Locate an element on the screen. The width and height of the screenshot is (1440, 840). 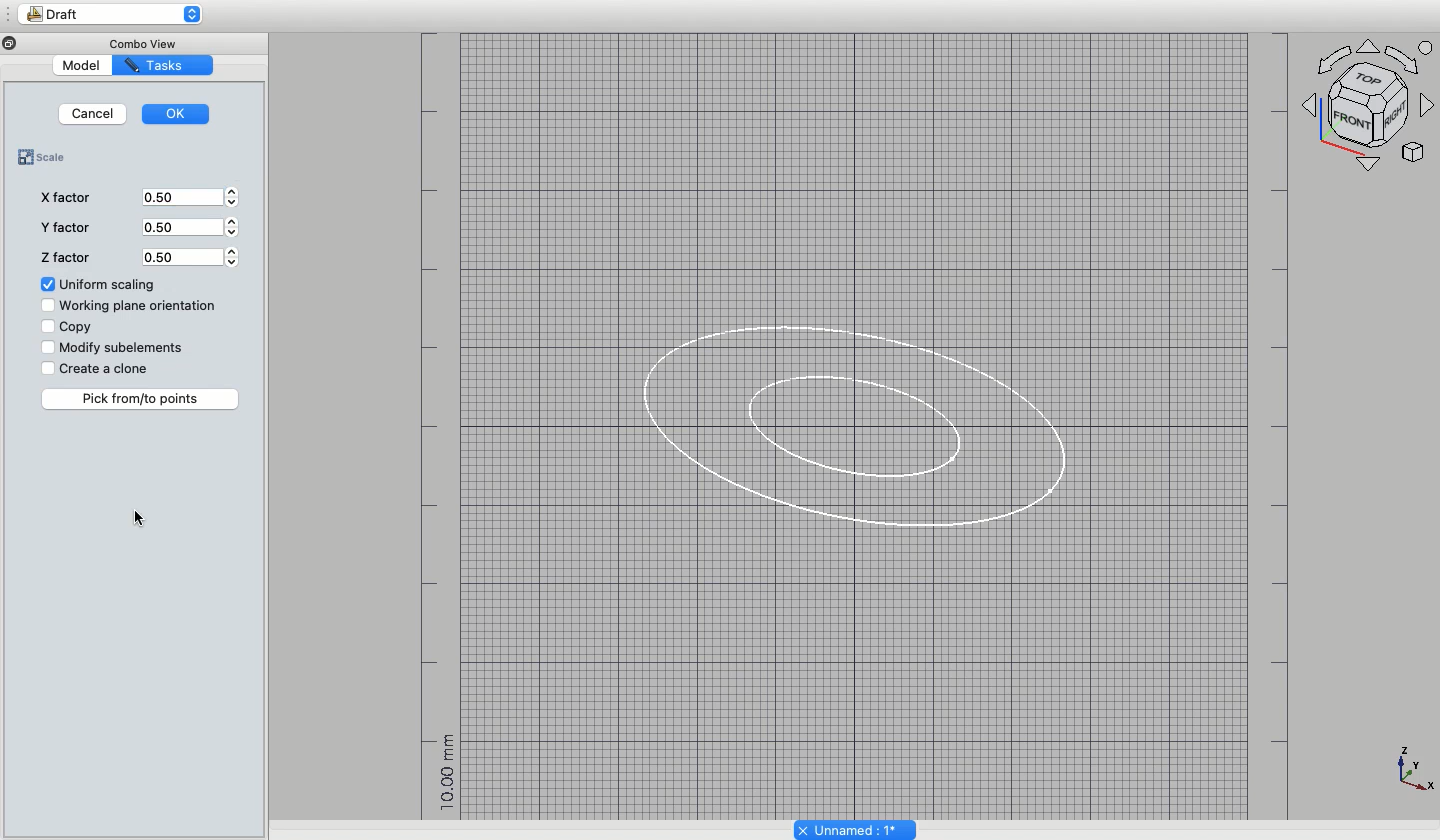
Model  is located at coordinates (102, 66).